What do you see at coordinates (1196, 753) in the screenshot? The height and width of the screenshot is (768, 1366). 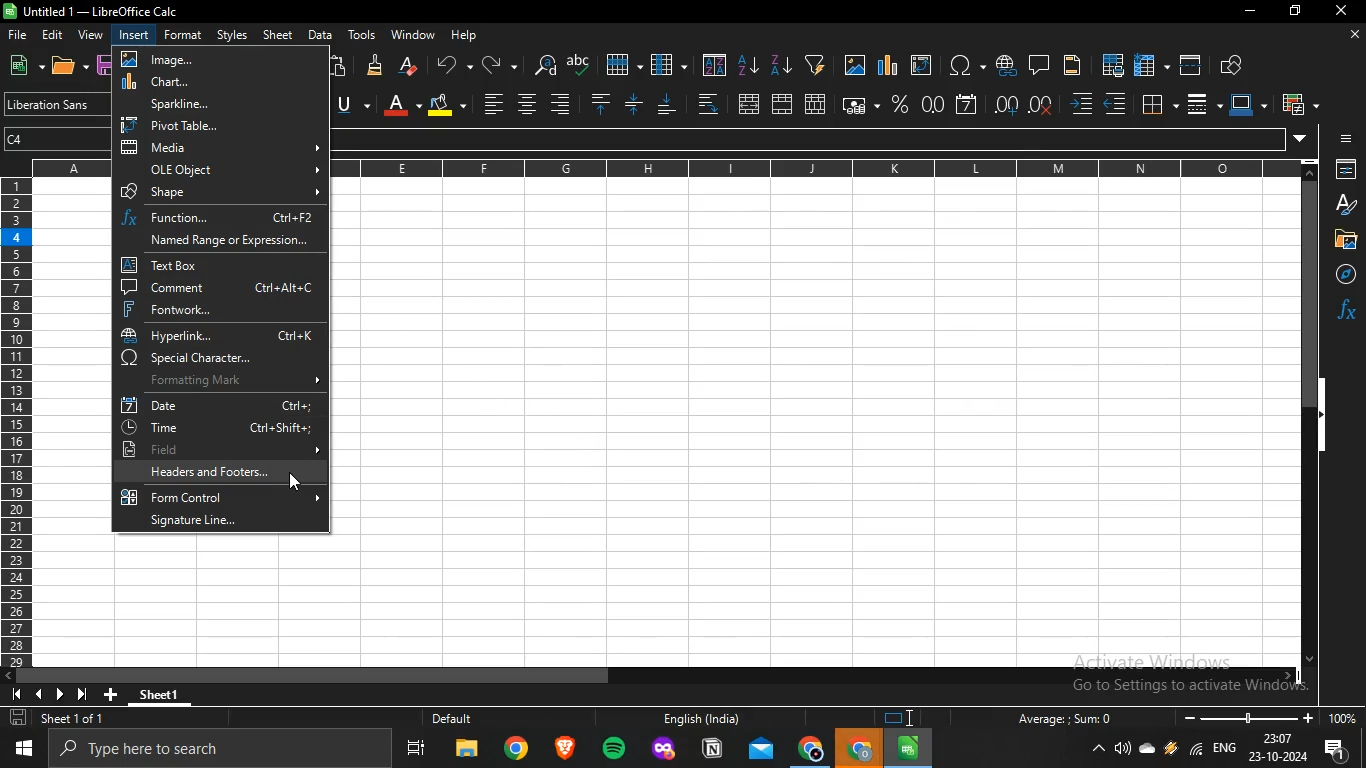 I see `wifi` at bounding box center [1196, 753].